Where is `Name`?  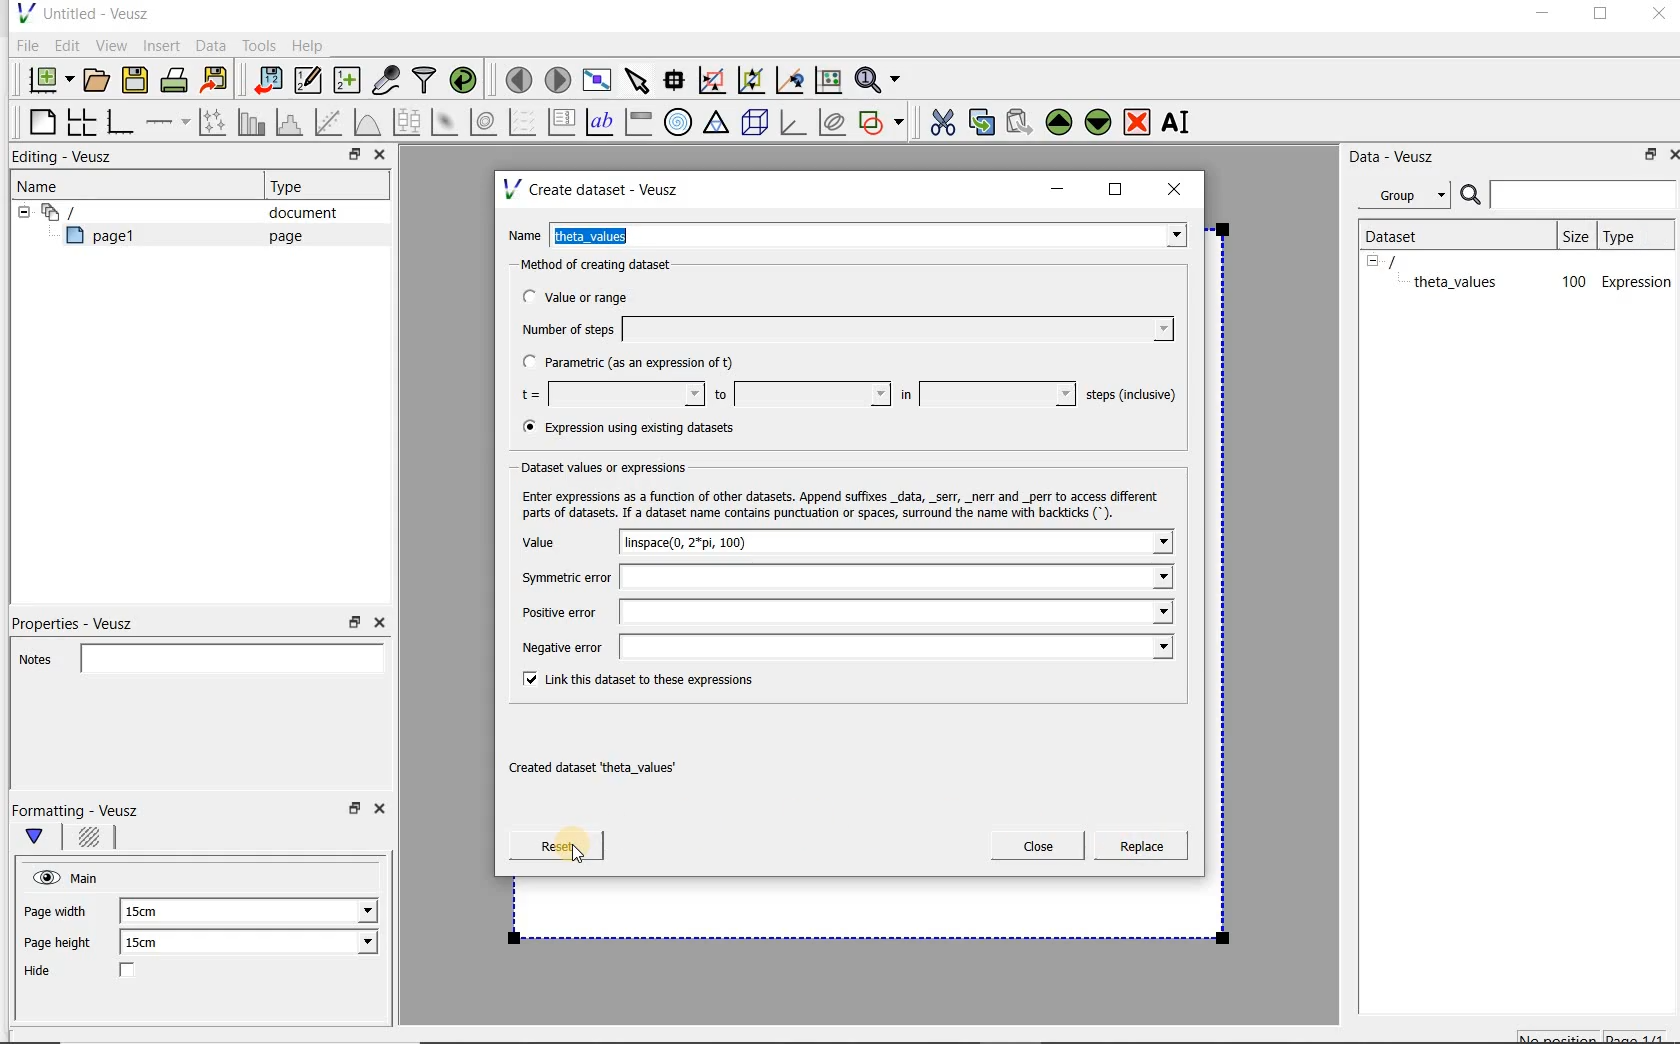
Name is located at coordinates (526, 233).